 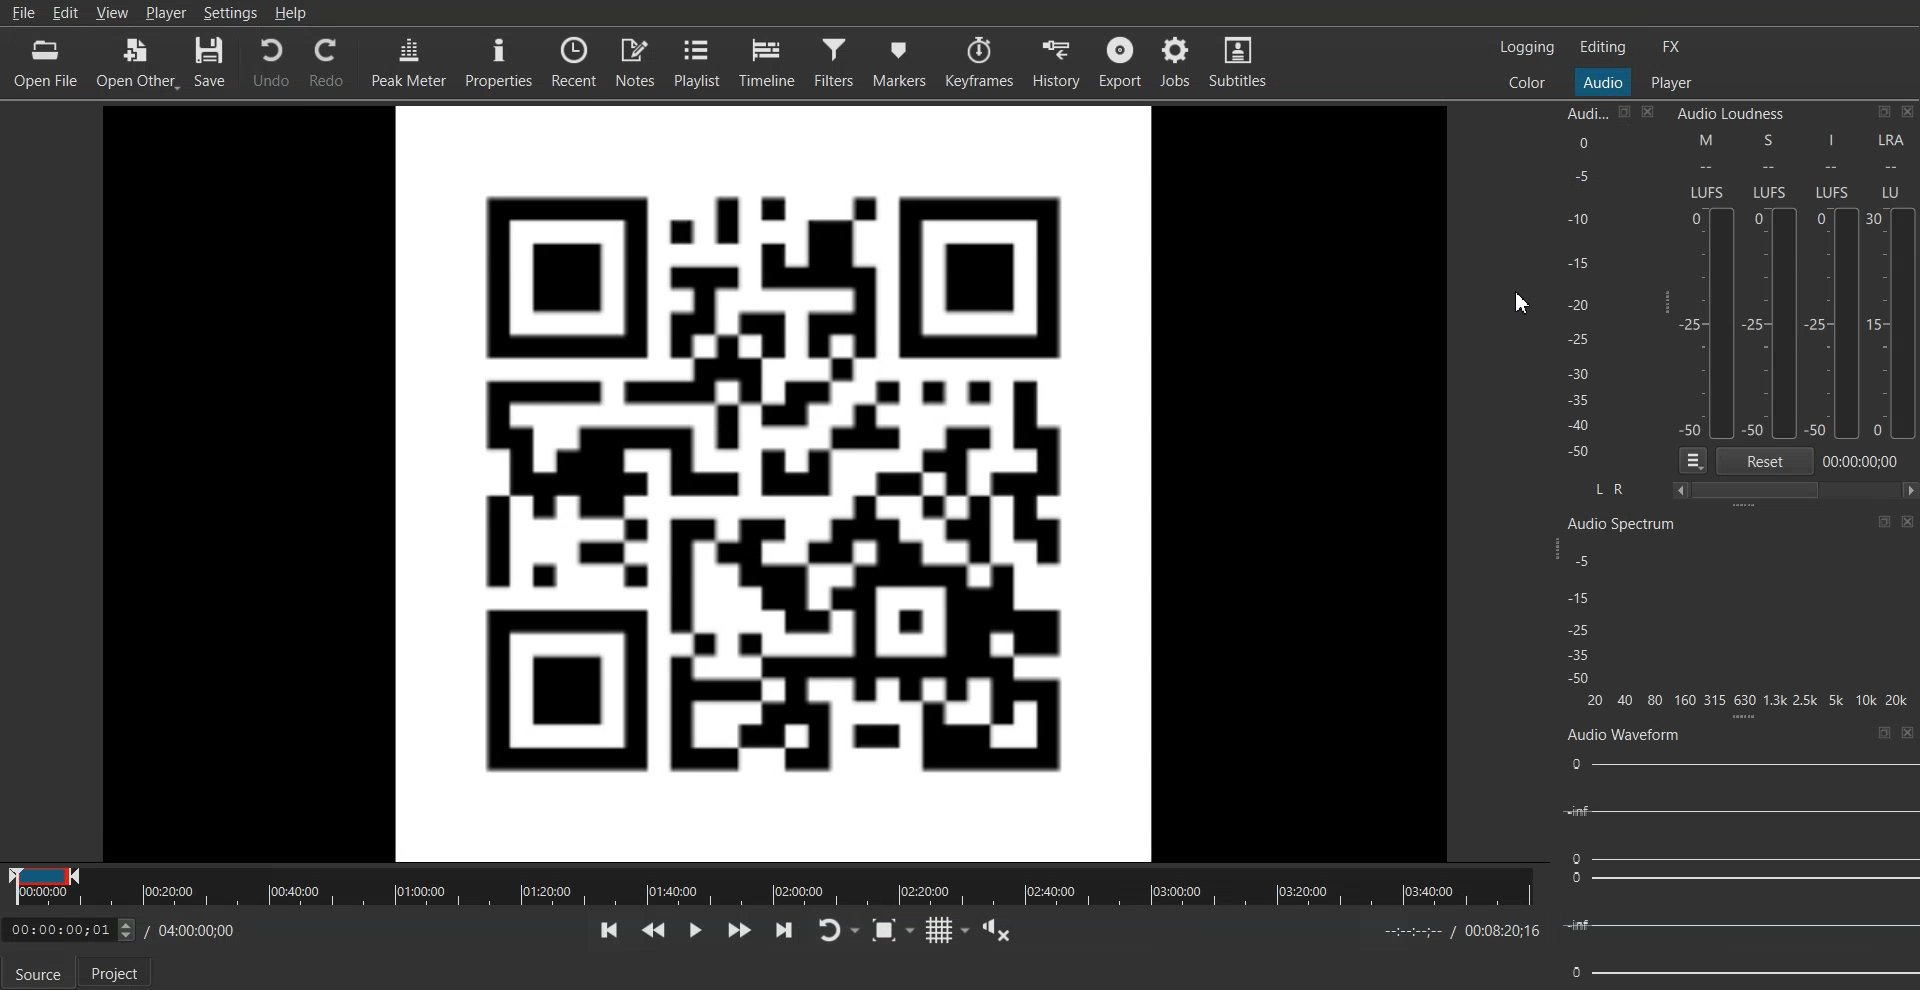 What do you see at coordinates (1560, 549) in the screenshot?
I see `Window Adjuster` at bounding box center [1560, 549].